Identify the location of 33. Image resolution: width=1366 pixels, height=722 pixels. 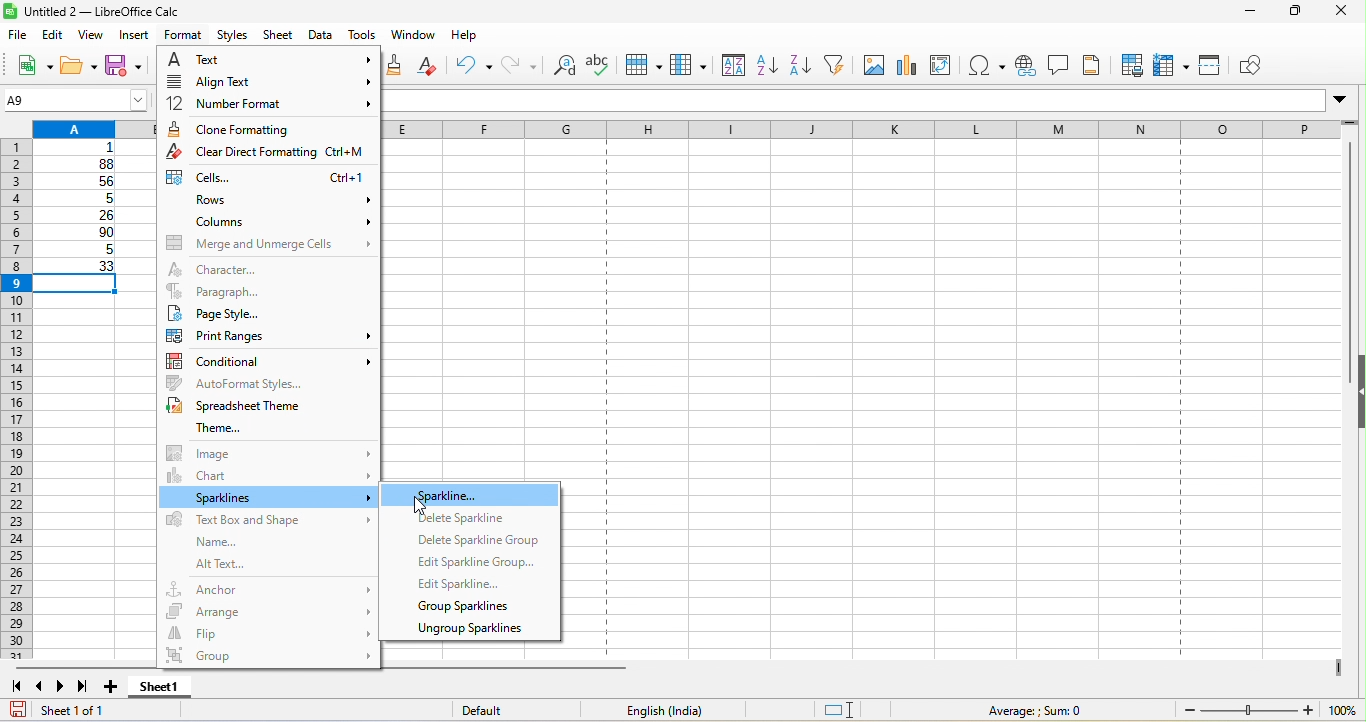
(78, 267).